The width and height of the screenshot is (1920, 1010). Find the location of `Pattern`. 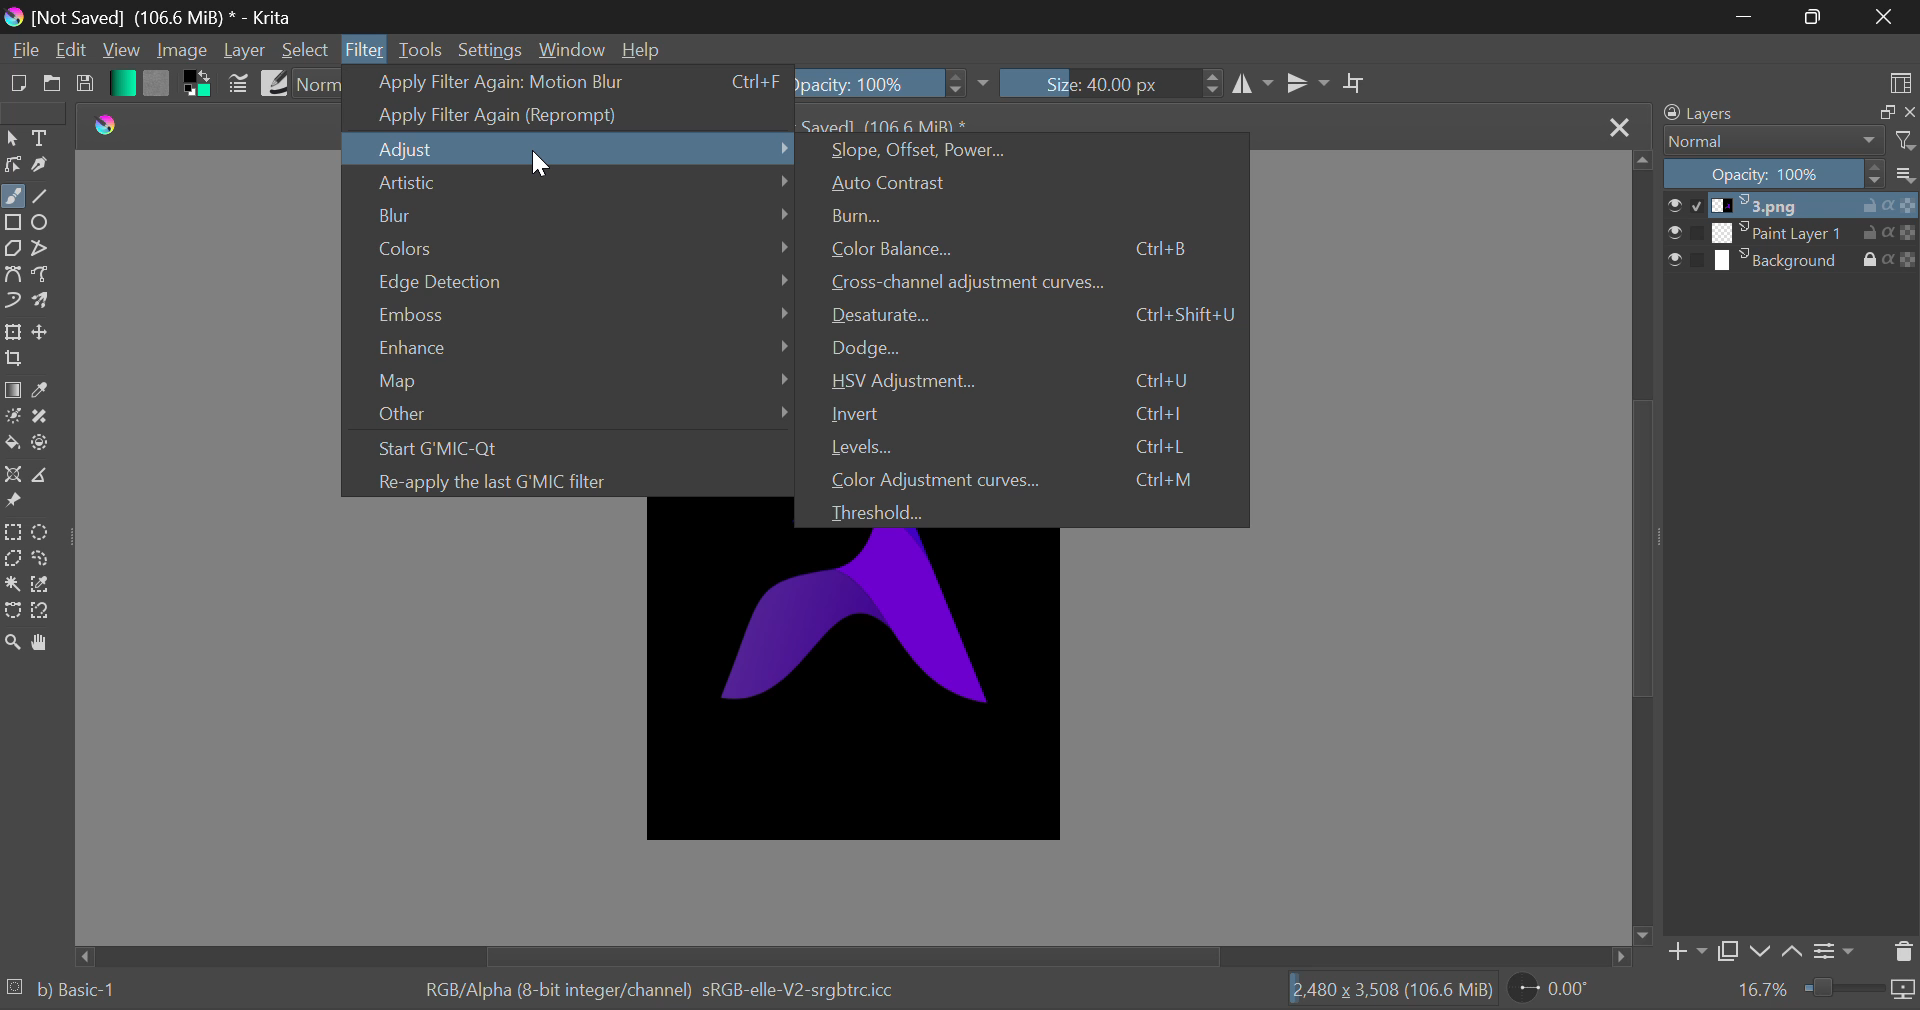

Pattern is located at coordinates (158, 82).